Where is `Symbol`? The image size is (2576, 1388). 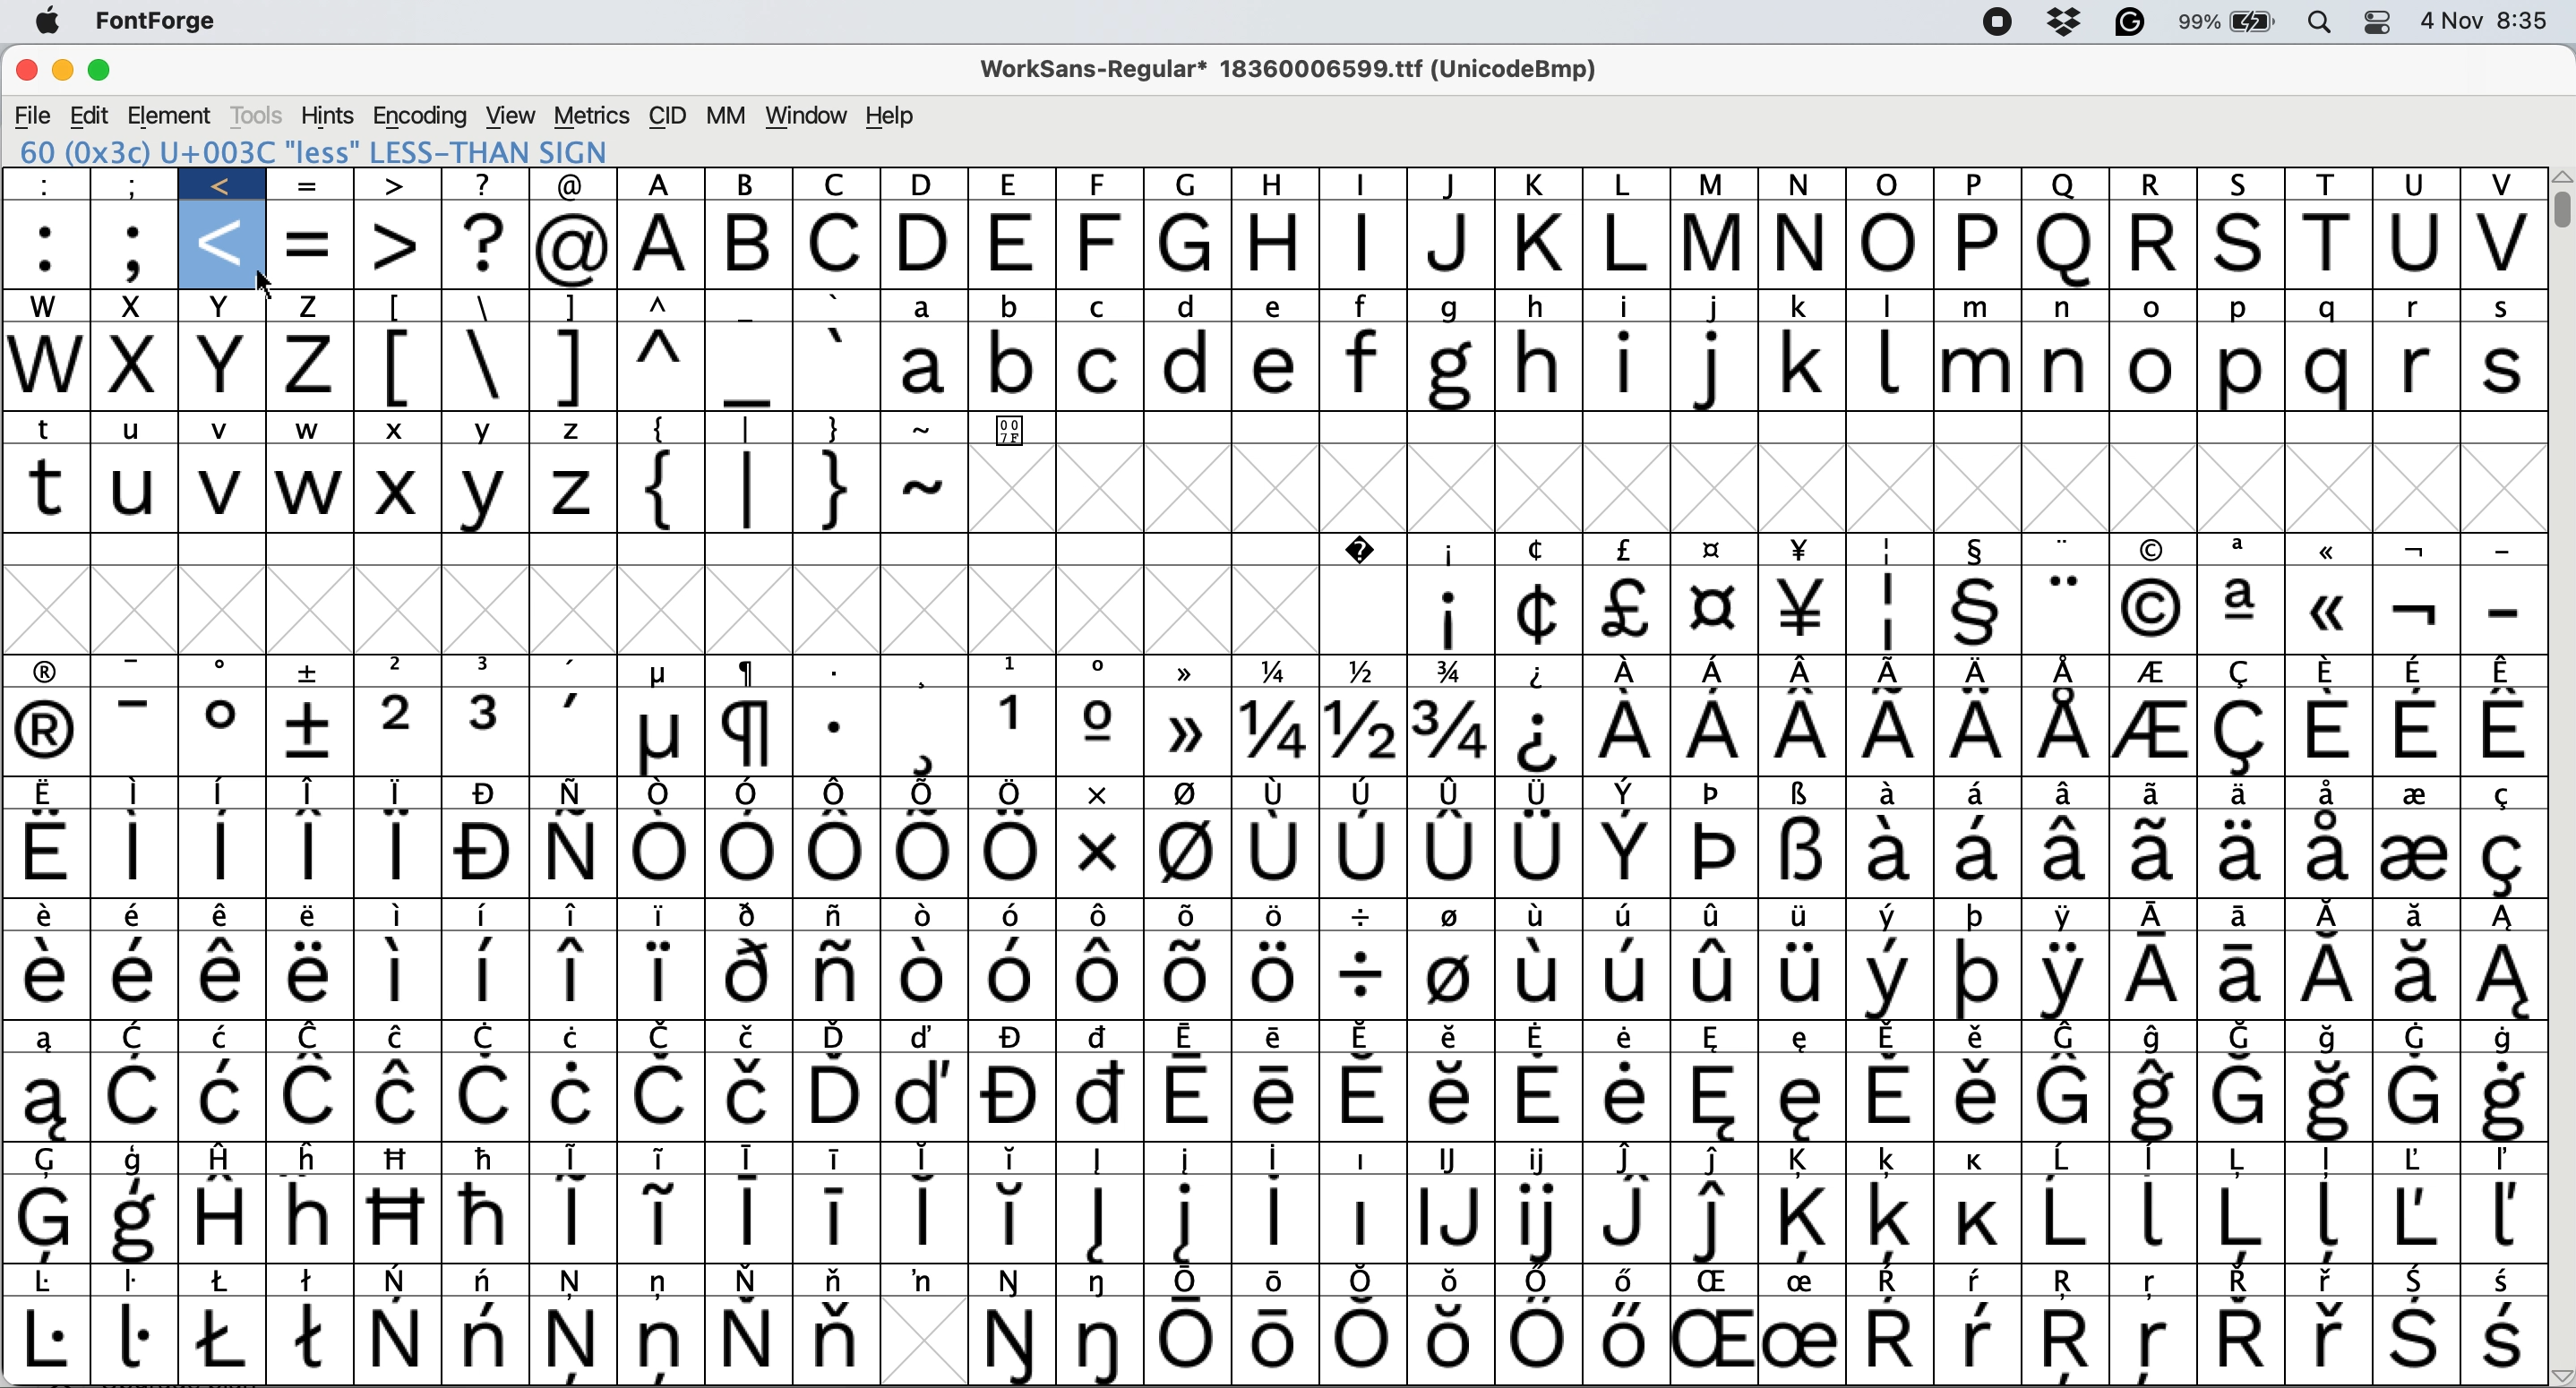
Symbol is located at coordinates (1628, 1215).